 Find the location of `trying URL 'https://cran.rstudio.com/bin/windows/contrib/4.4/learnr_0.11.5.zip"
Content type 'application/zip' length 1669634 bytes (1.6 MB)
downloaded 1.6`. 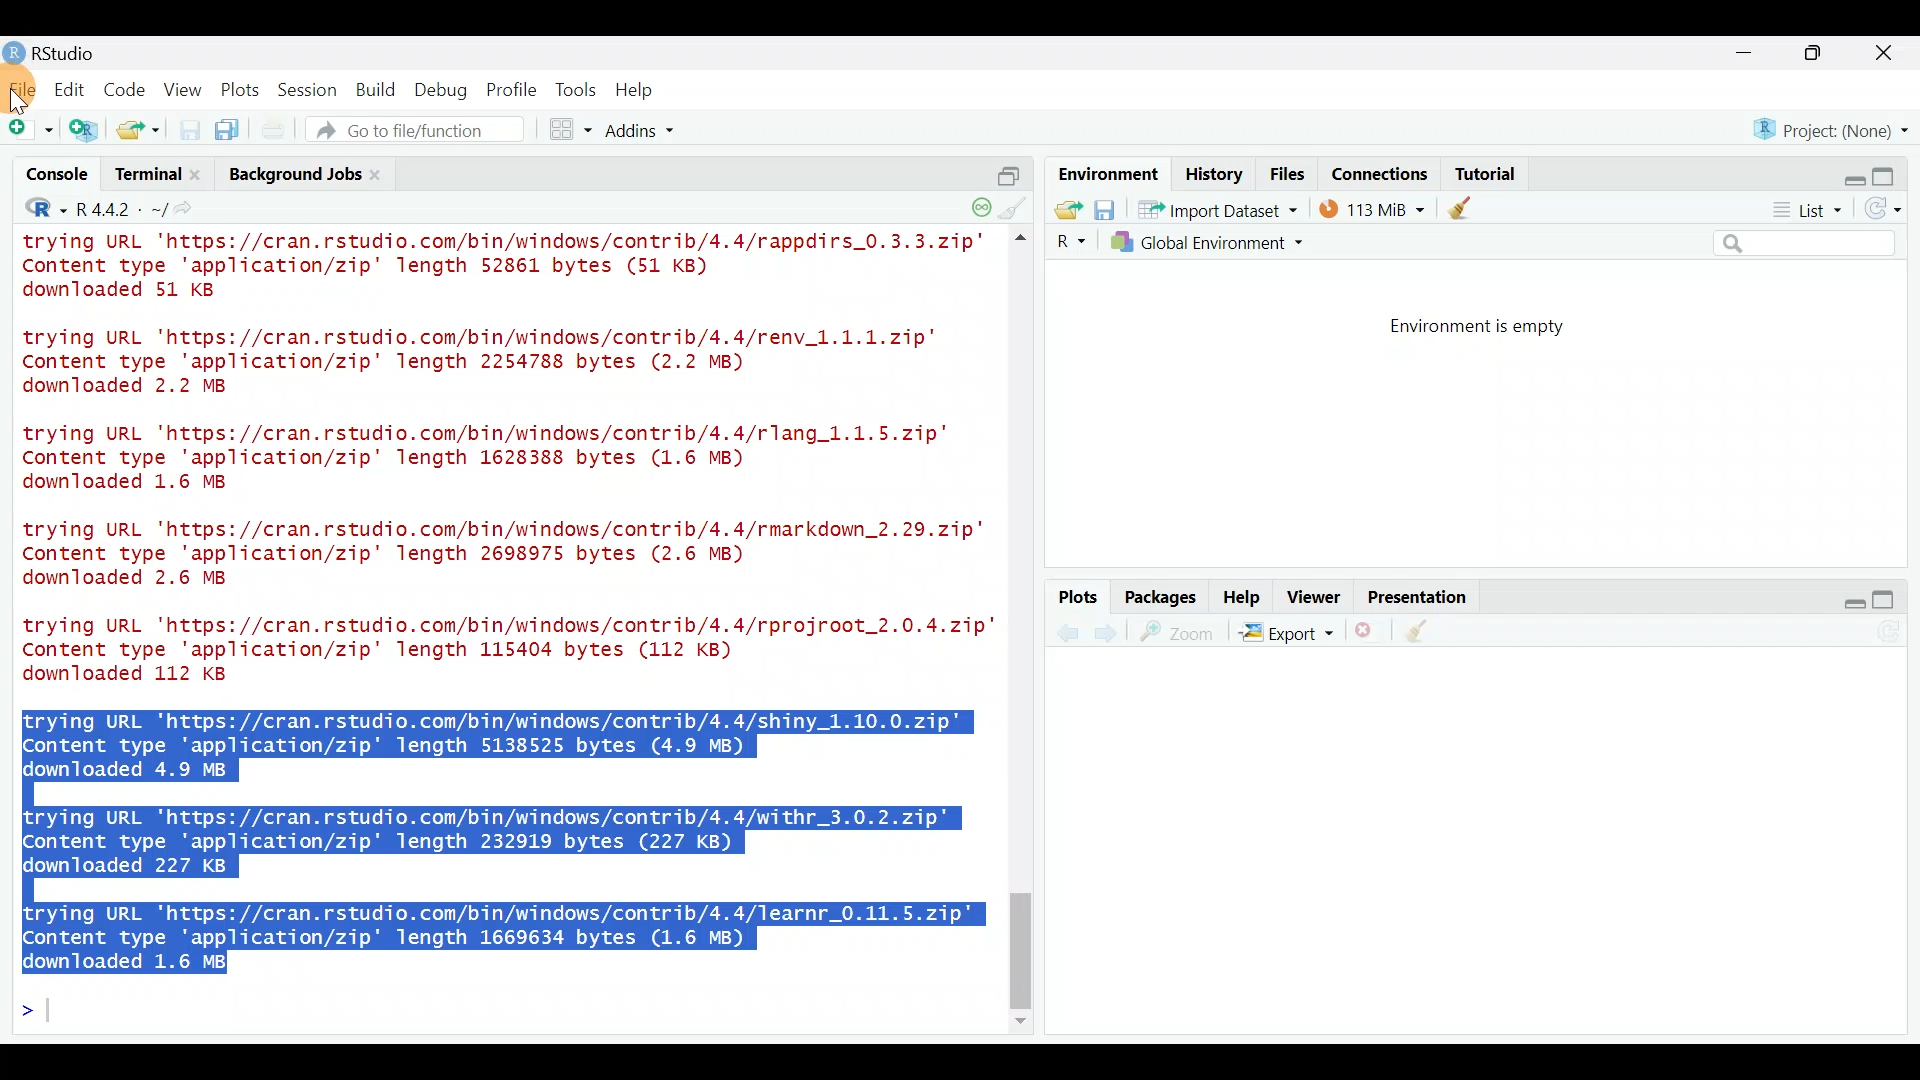

trying URL 'https://cran.rstudio.com/bin/windows/contrib/4.4/learnr_0.11.5.zip"
Content type 'application/zip' length 1669634 bytes (1.6 MB)
downloaded 1.6 is located at coordinates (506, 933).